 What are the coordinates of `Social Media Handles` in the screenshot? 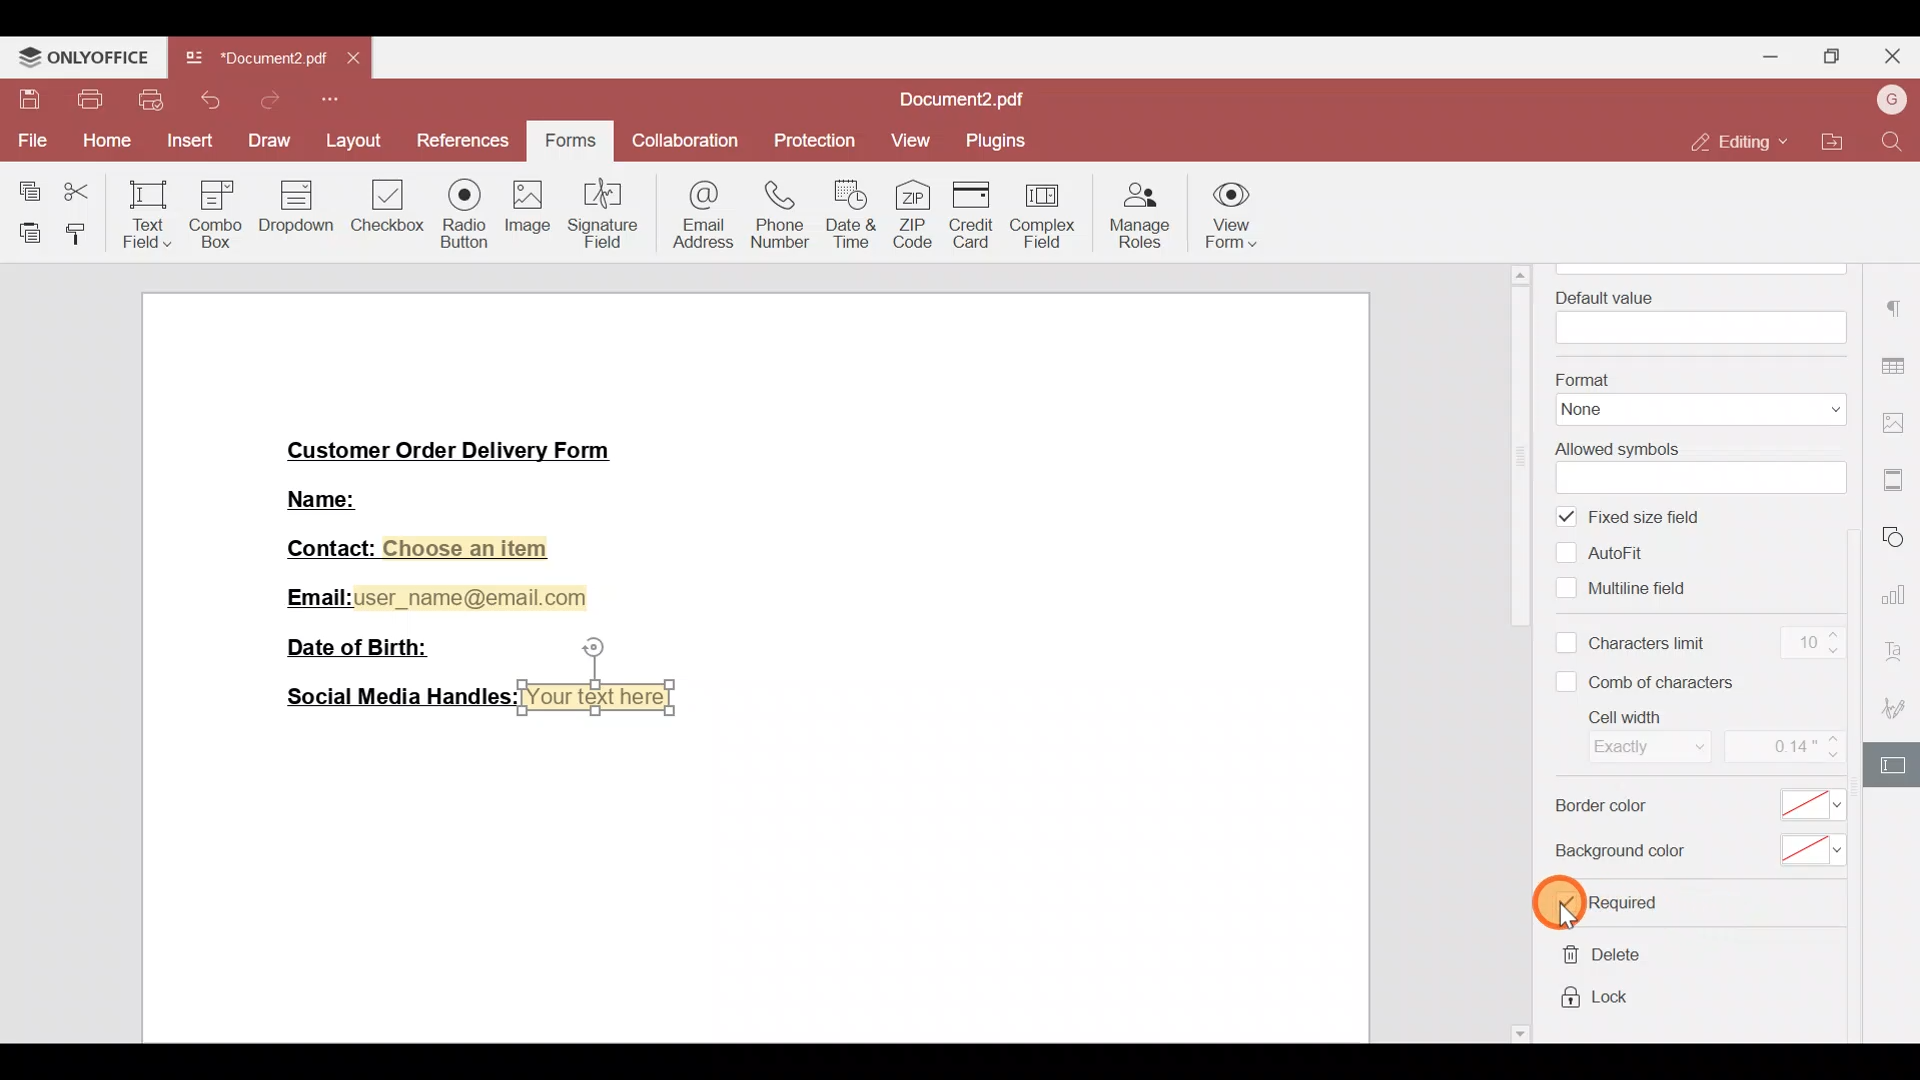 It's located at (394, 697).